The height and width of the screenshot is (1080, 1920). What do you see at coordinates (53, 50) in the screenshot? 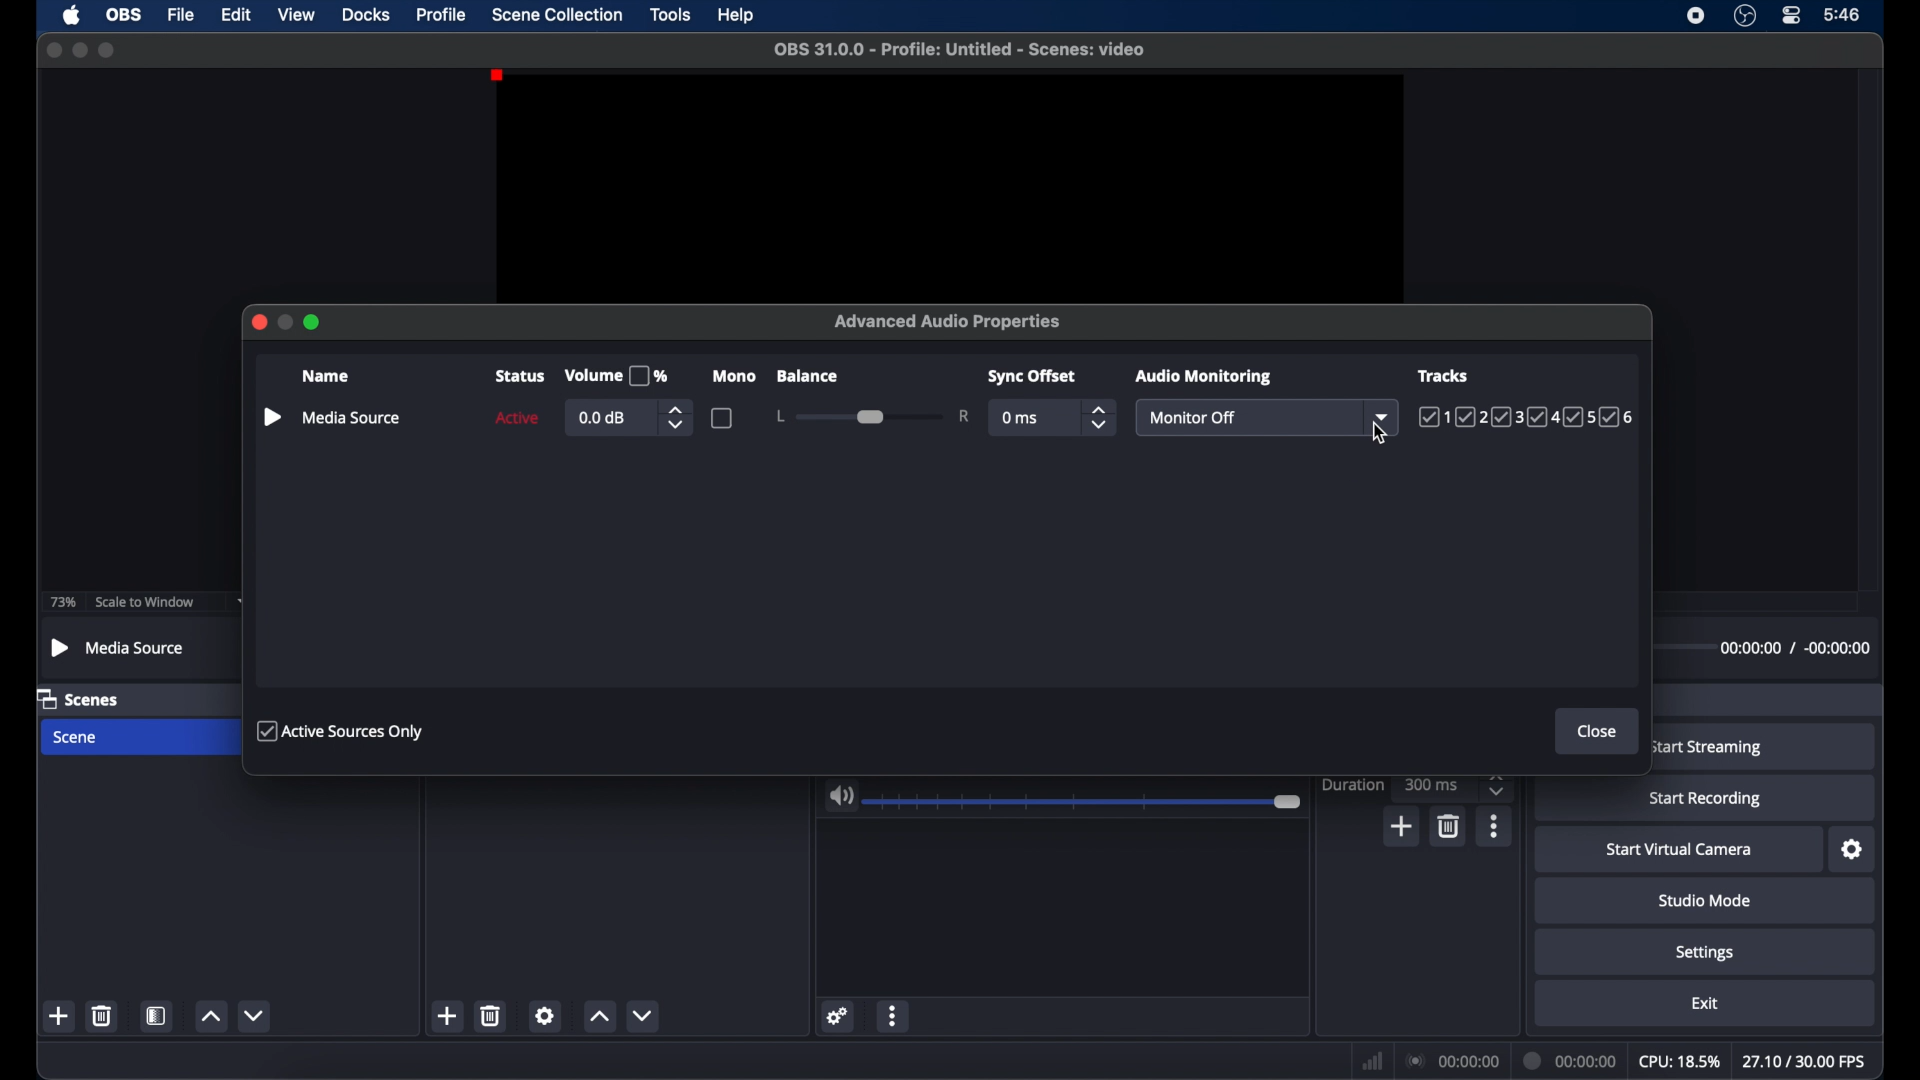
I see `close` at bounding box center [53, 50].